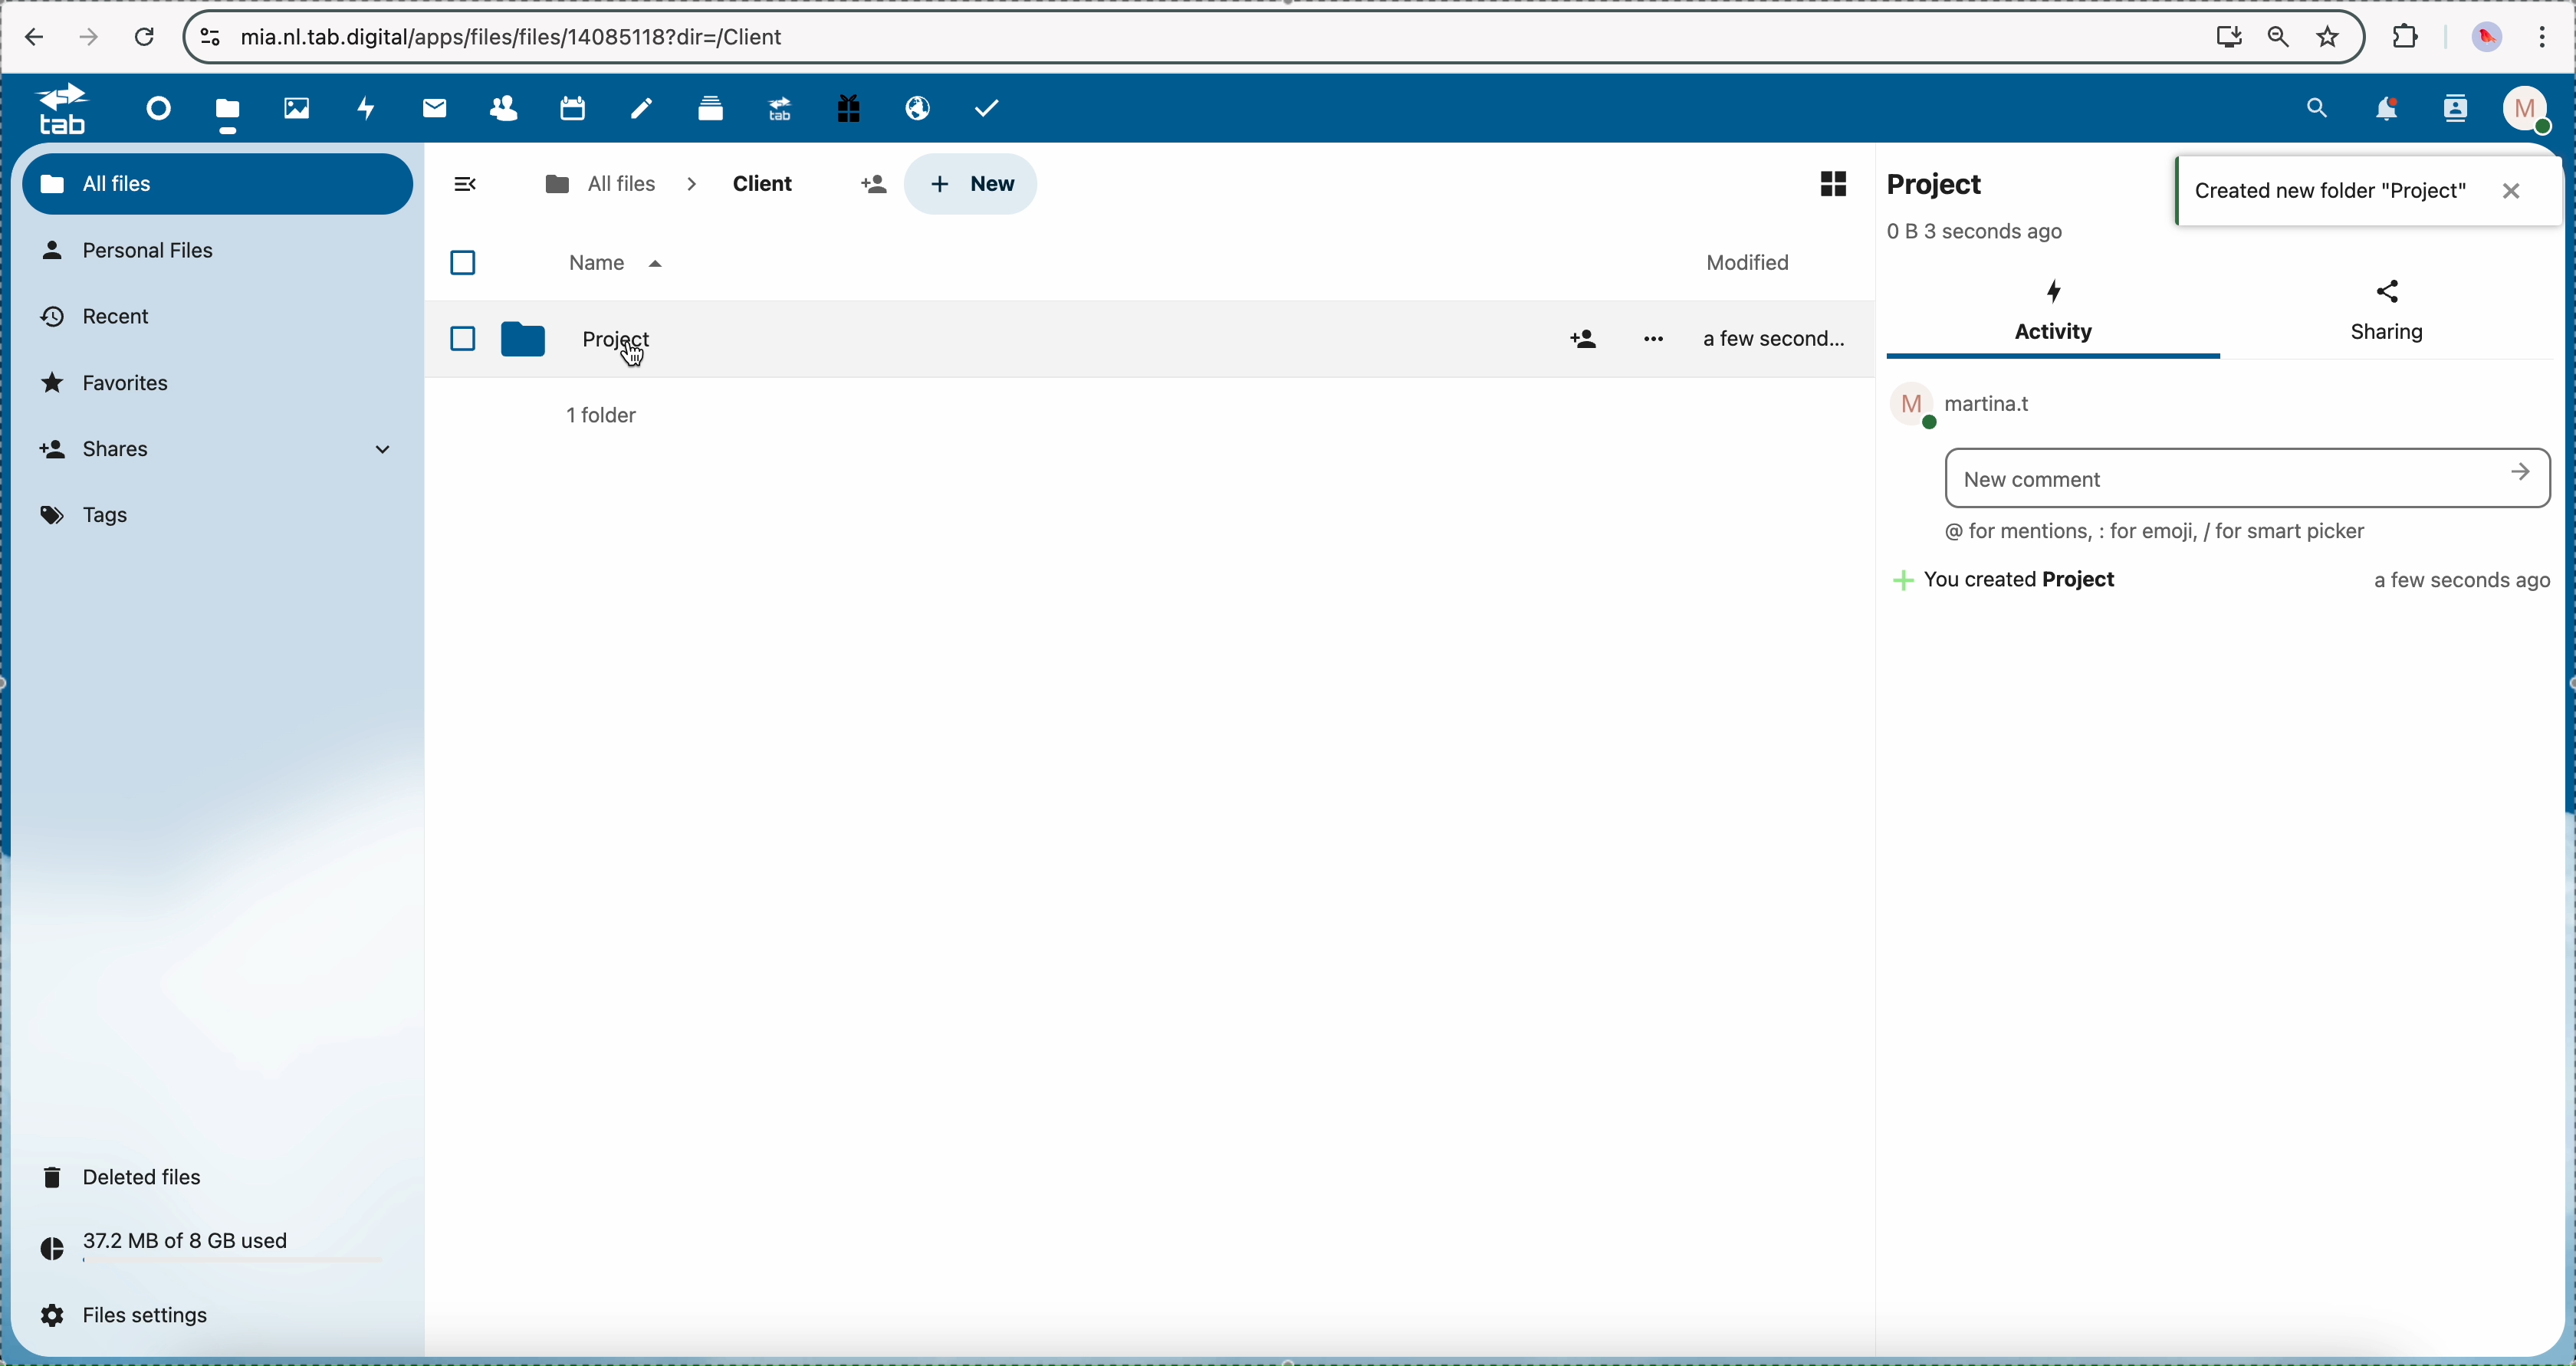  What do you see at coordinates (1964, 402) in the screenshot?
I see `M  martina.t
®` at bounding box center [1964, 402].